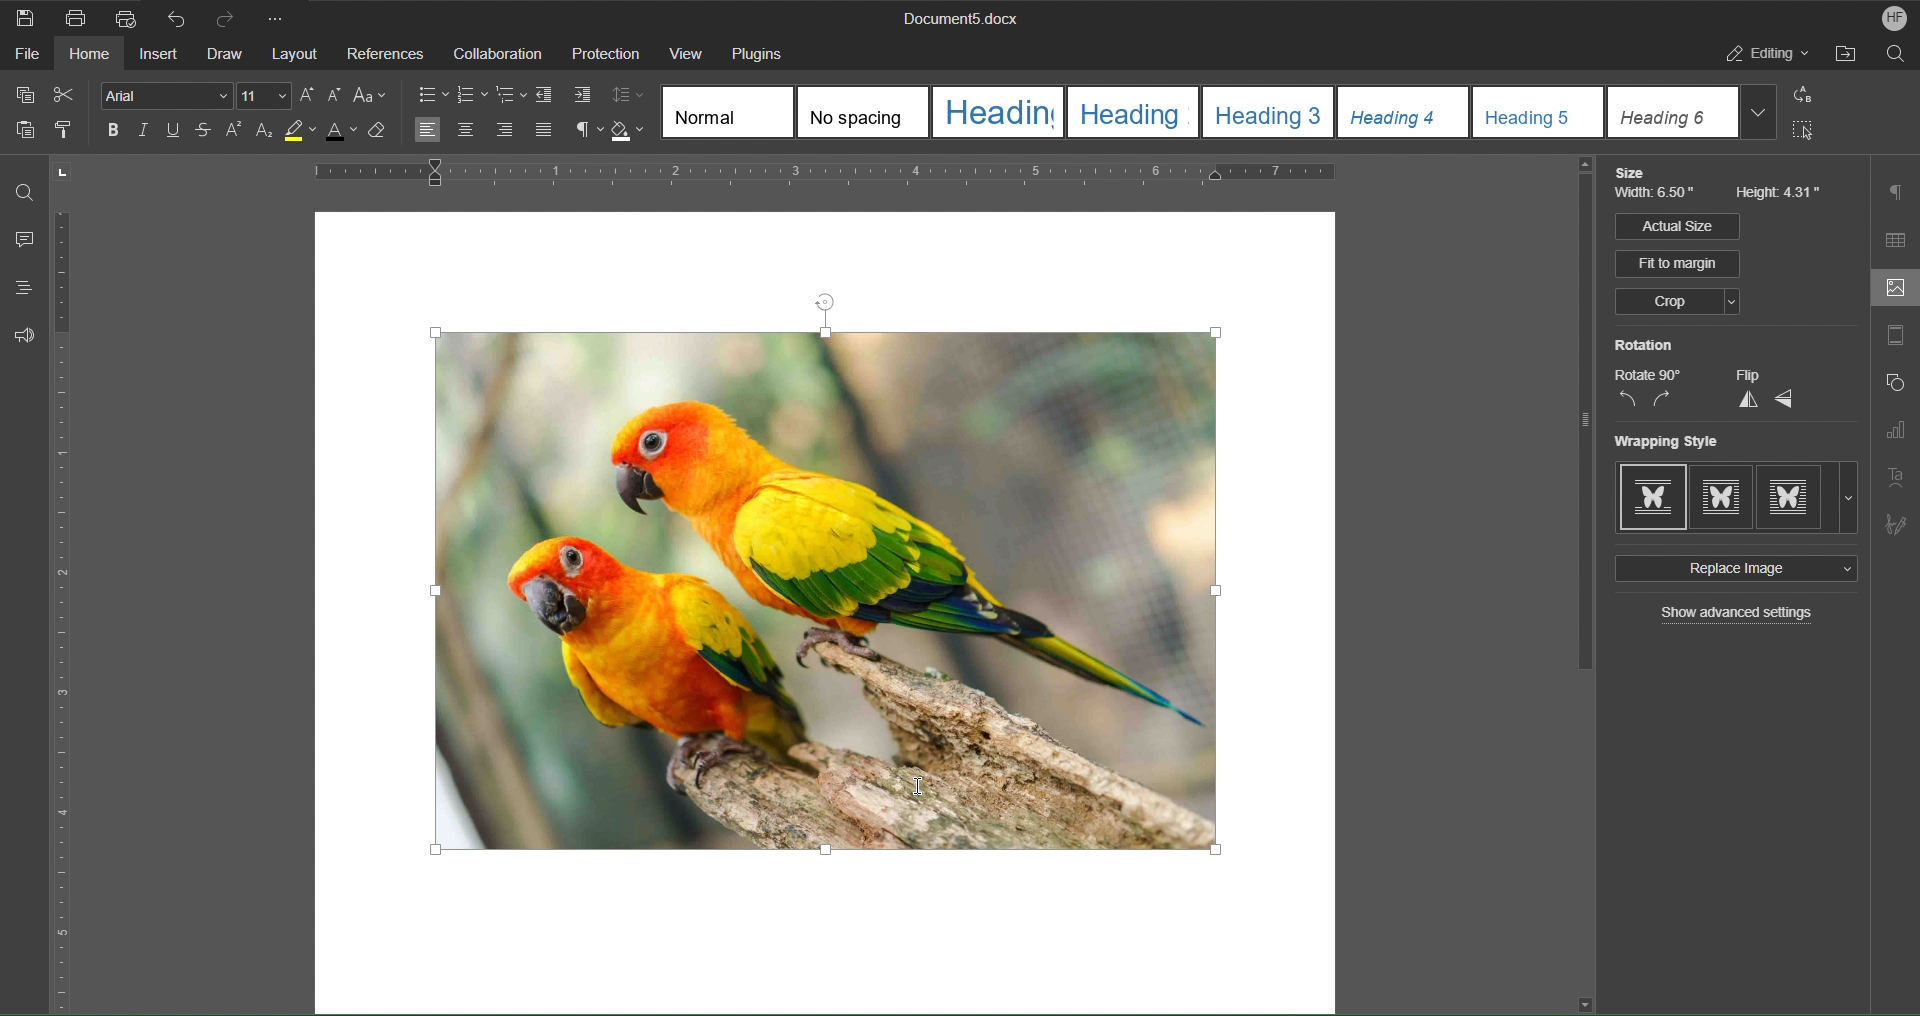 Image resolution: width=1920 pixels, height=1016 pixels. What do you see at coordinates (68, 95) in the screenshot?
I see `Cut` at bounding box center [68, 95].